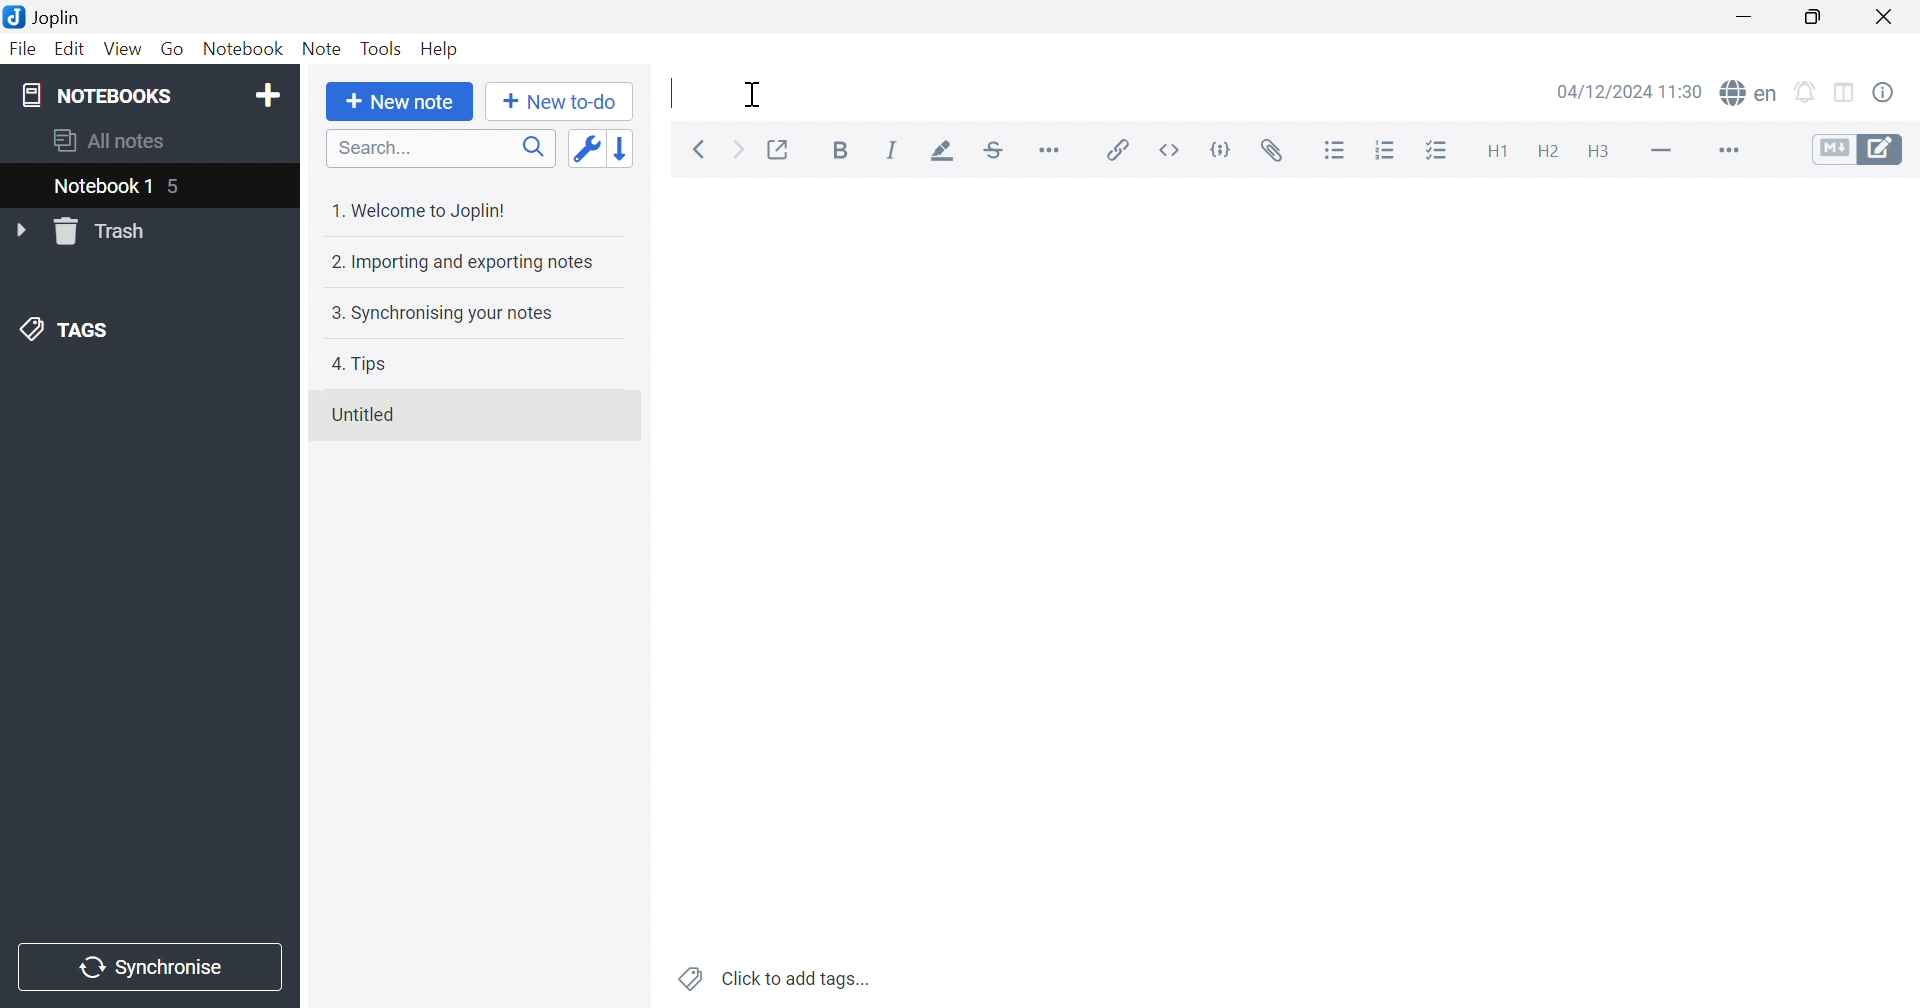 This screenshot has width=1920, height=1008. What do you see at coordinates (1275, 150) in the screenshot?
I see `Attach file` at bounding box center [1275, 150].